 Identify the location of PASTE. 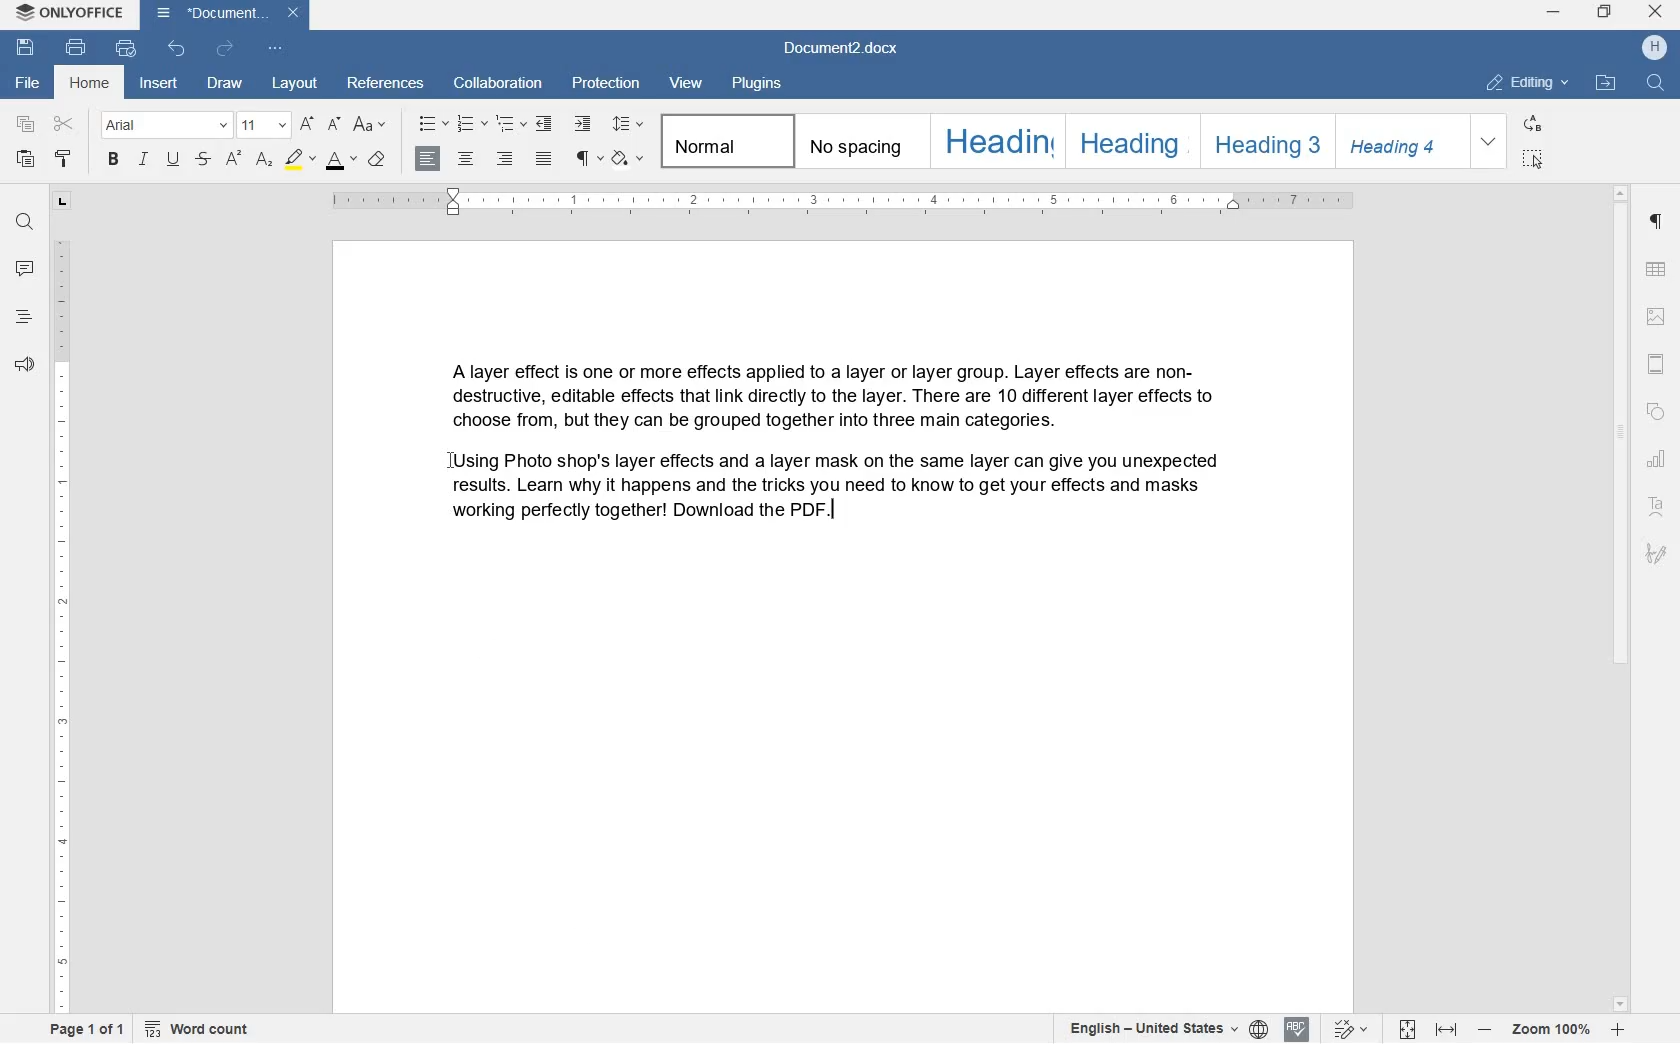
(28, 161).